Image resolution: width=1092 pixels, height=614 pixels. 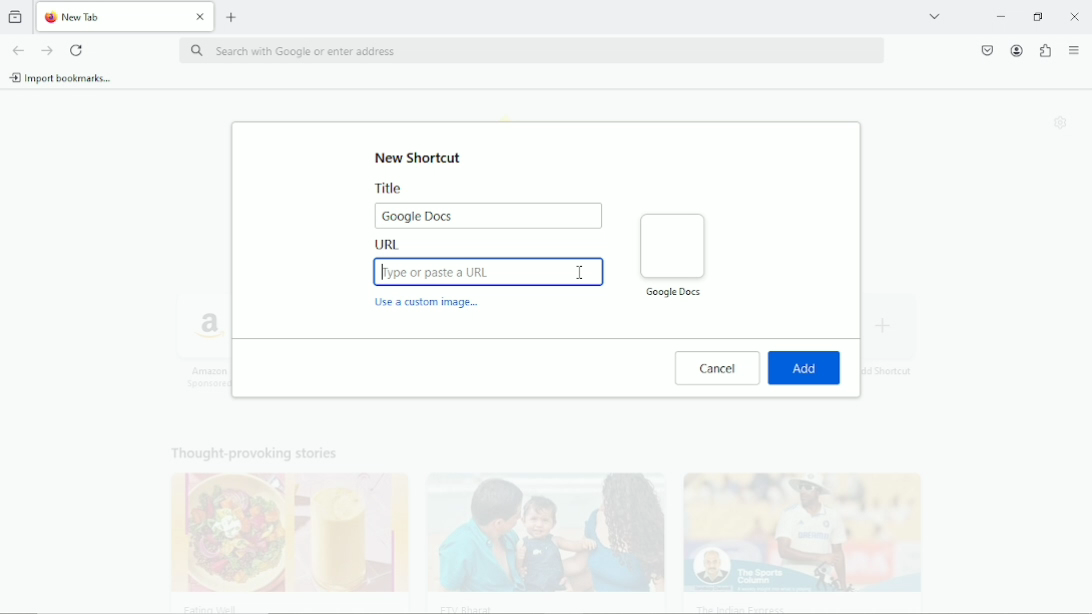 What do you see at coordinates (934, 15) in the screenshot?
I see `list all tabs` at bounding box center [934, 15].